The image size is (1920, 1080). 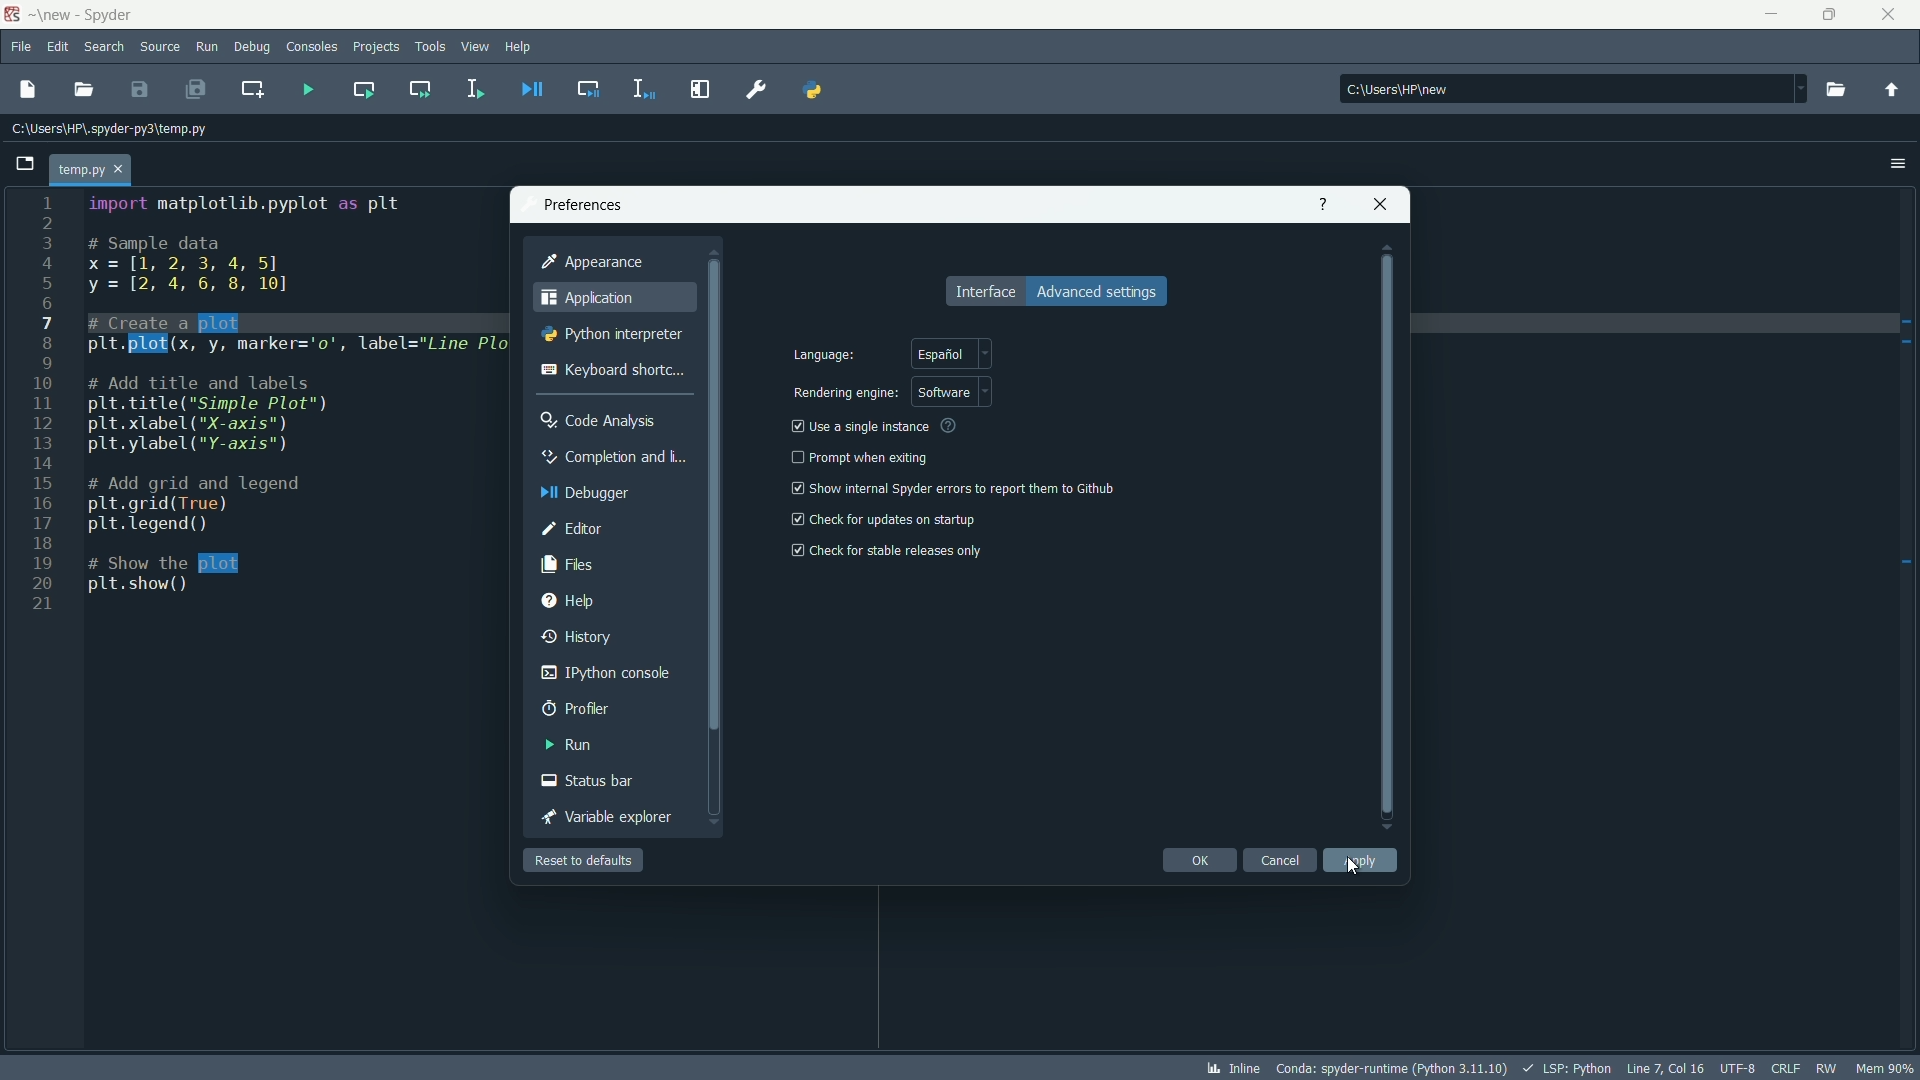 I want to click on pythonpath manager, so click(x=811, y=89).